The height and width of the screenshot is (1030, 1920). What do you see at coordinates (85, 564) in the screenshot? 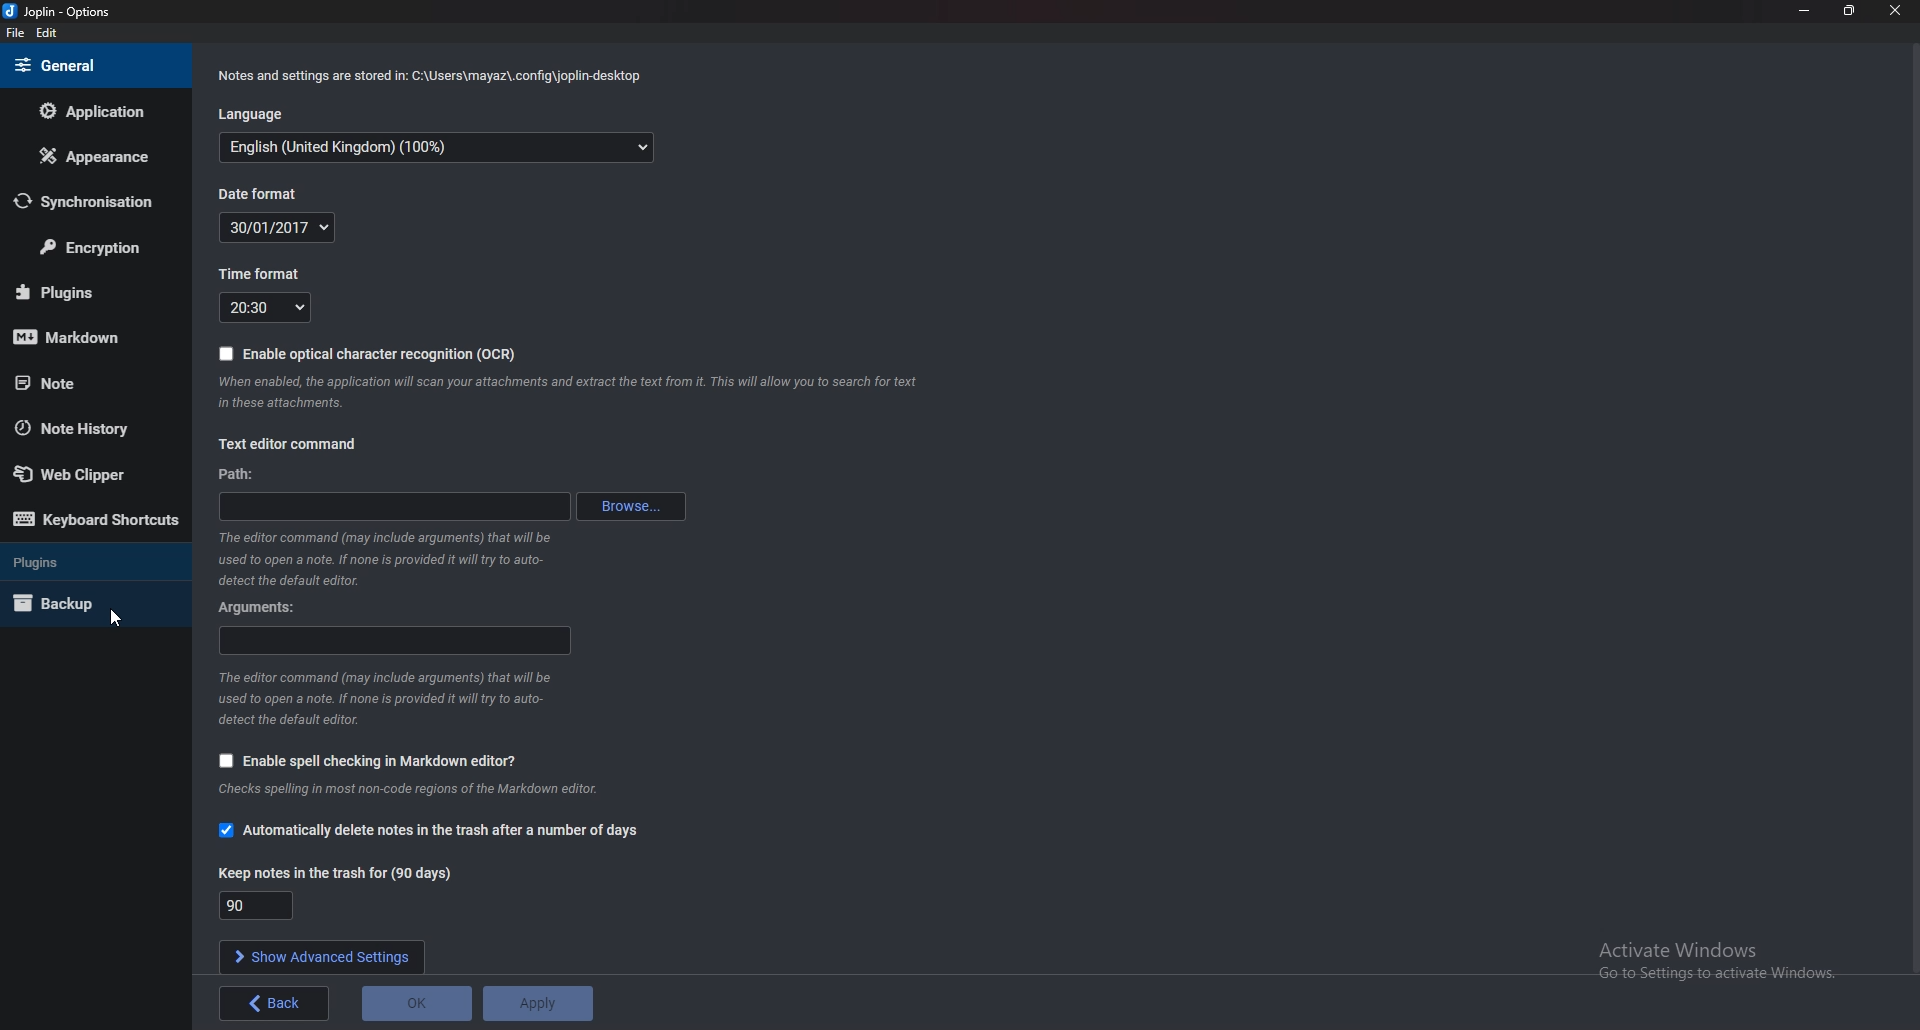
I see `Plugins` at bounding box center [85, 564].